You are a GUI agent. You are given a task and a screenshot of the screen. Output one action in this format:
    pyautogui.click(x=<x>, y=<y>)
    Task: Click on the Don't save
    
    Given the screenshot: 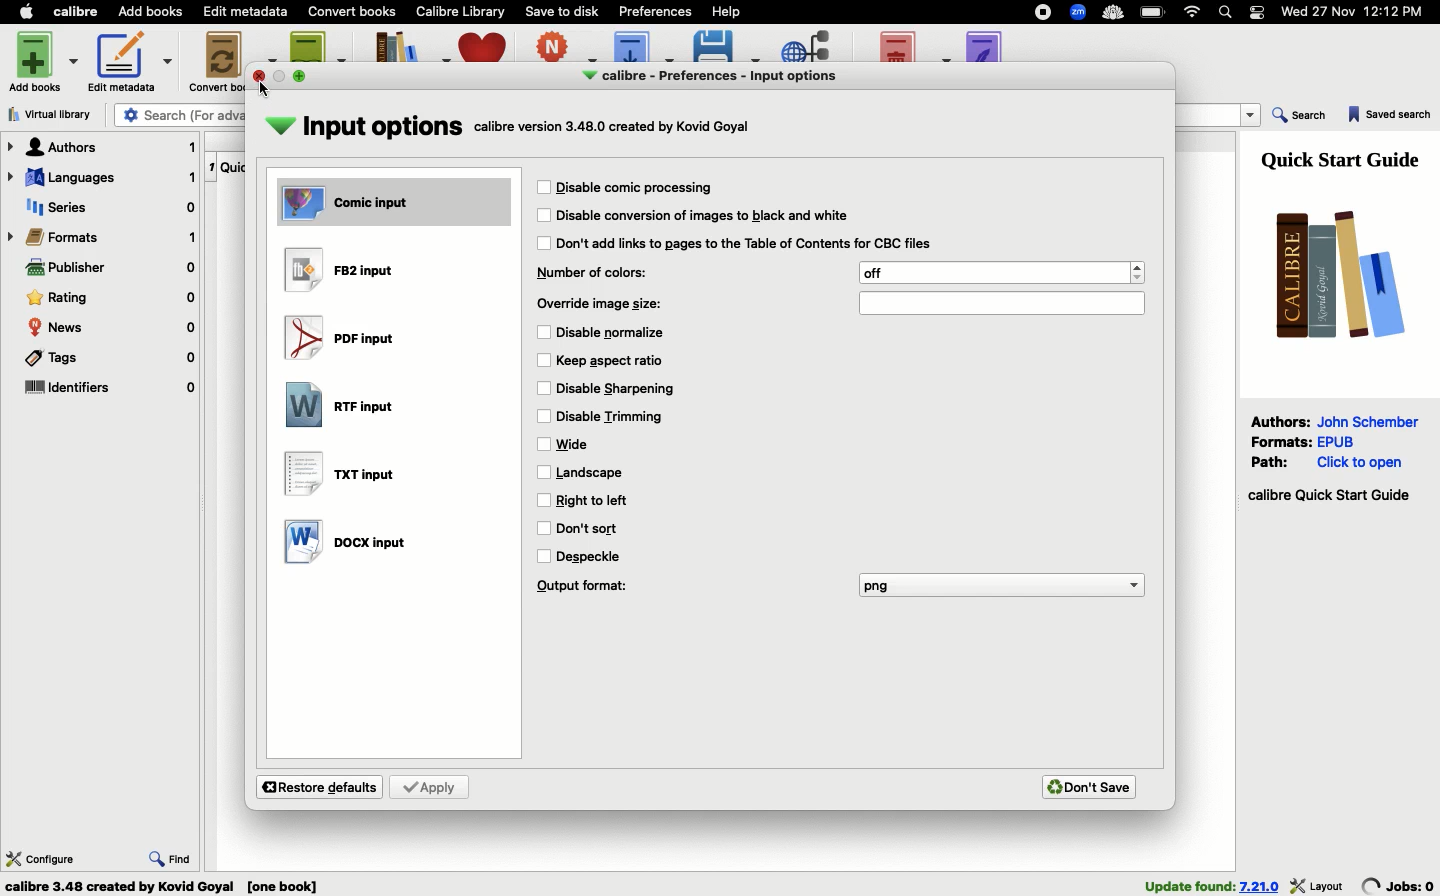 What is the action you would take?
    pyautogui.click(x=1093, y=785)
    